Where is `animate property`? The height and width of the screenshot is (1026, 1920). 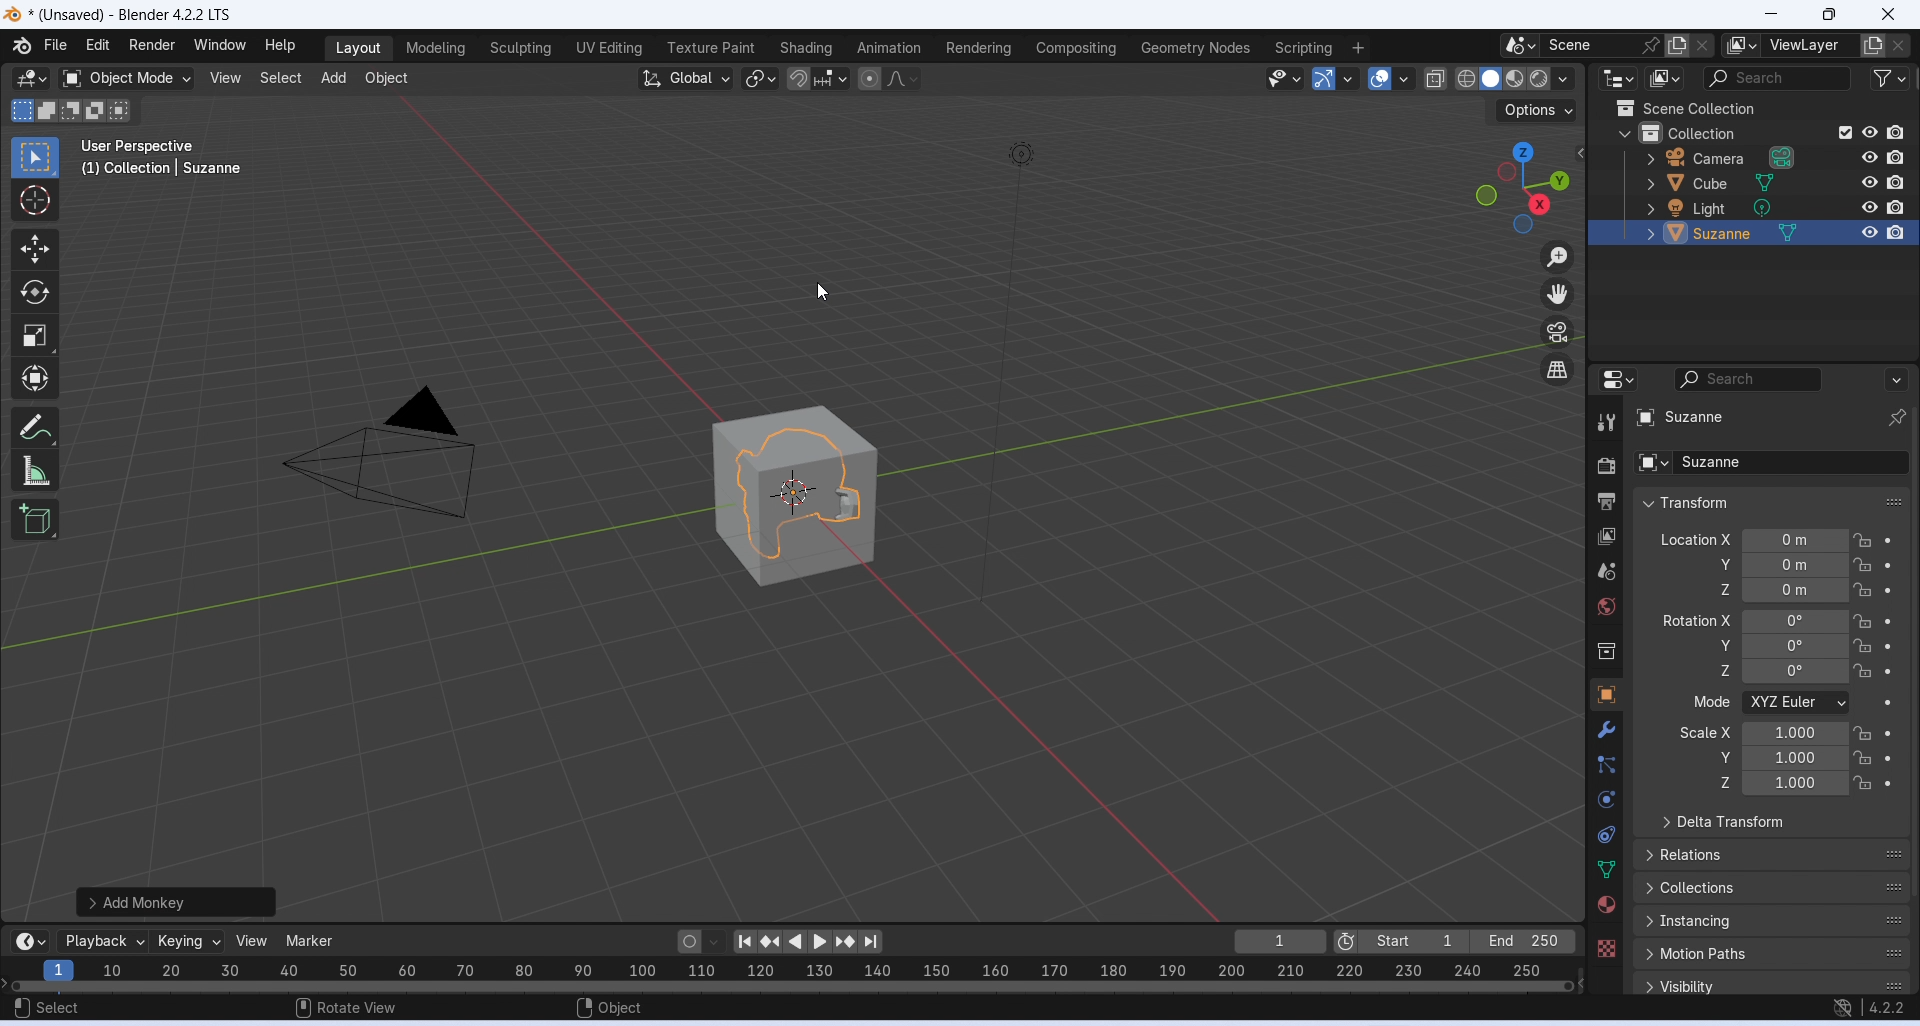 animate property is located at coordinates (1888, 647).